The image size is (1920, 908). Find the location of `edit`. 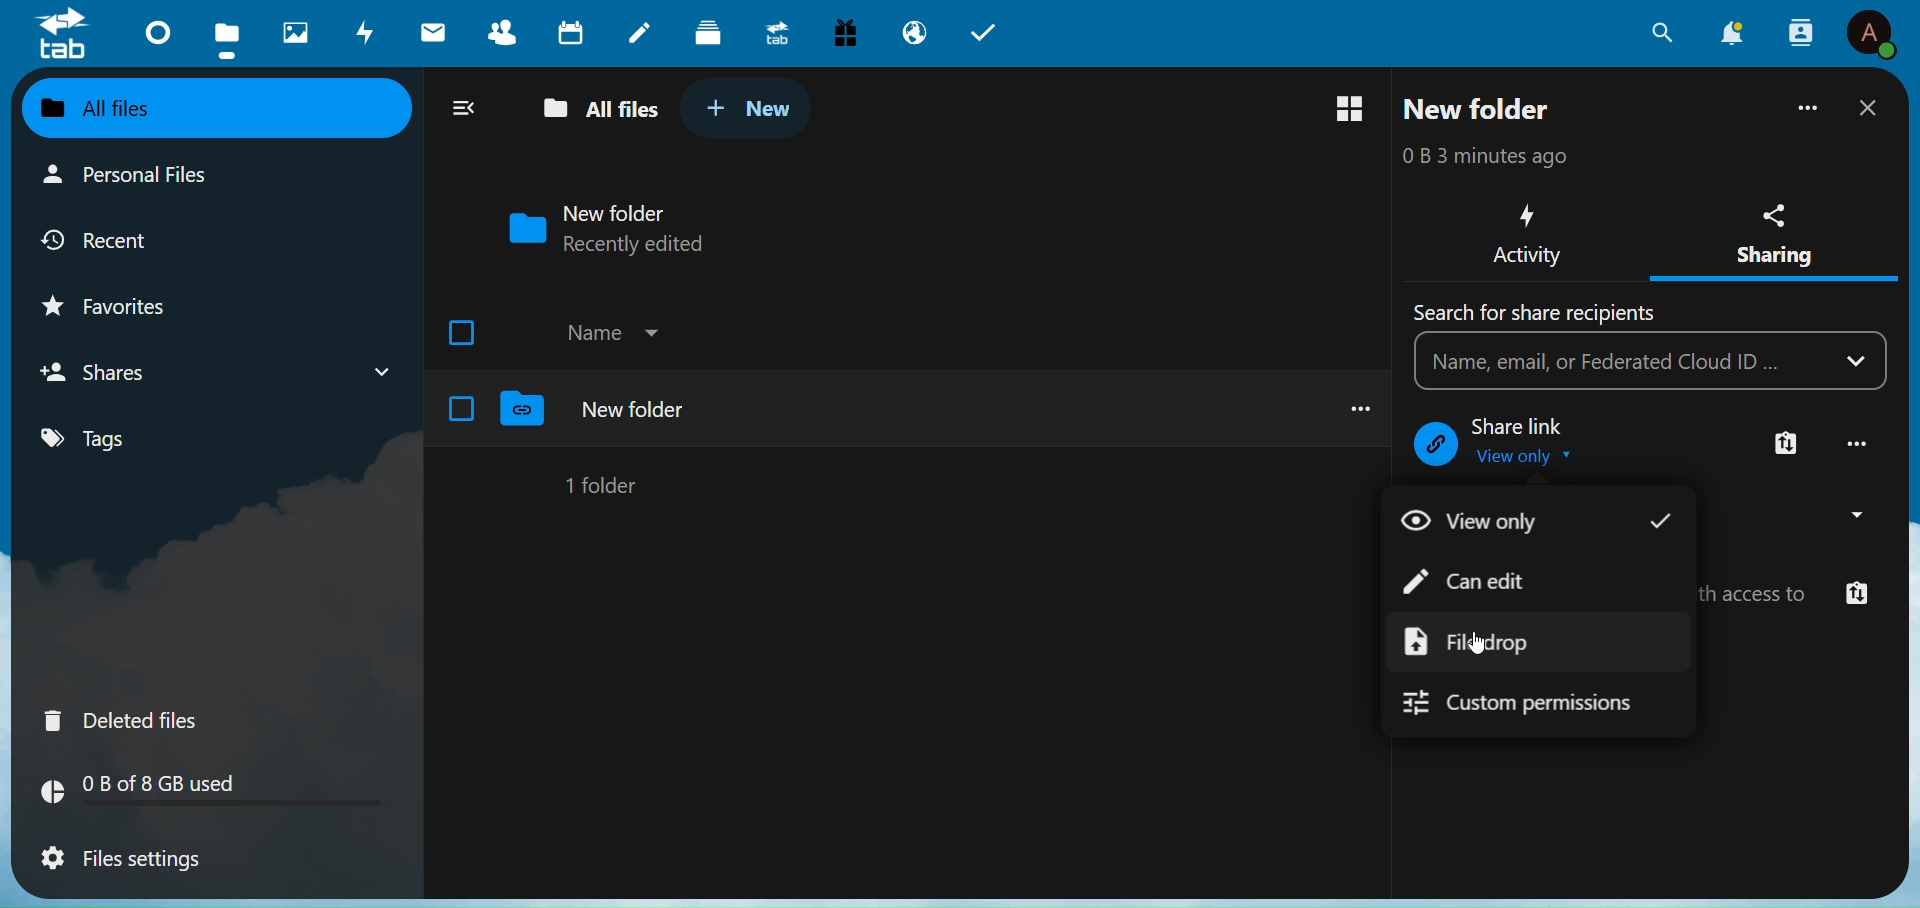

edit is located at coordinates (1477, 581).